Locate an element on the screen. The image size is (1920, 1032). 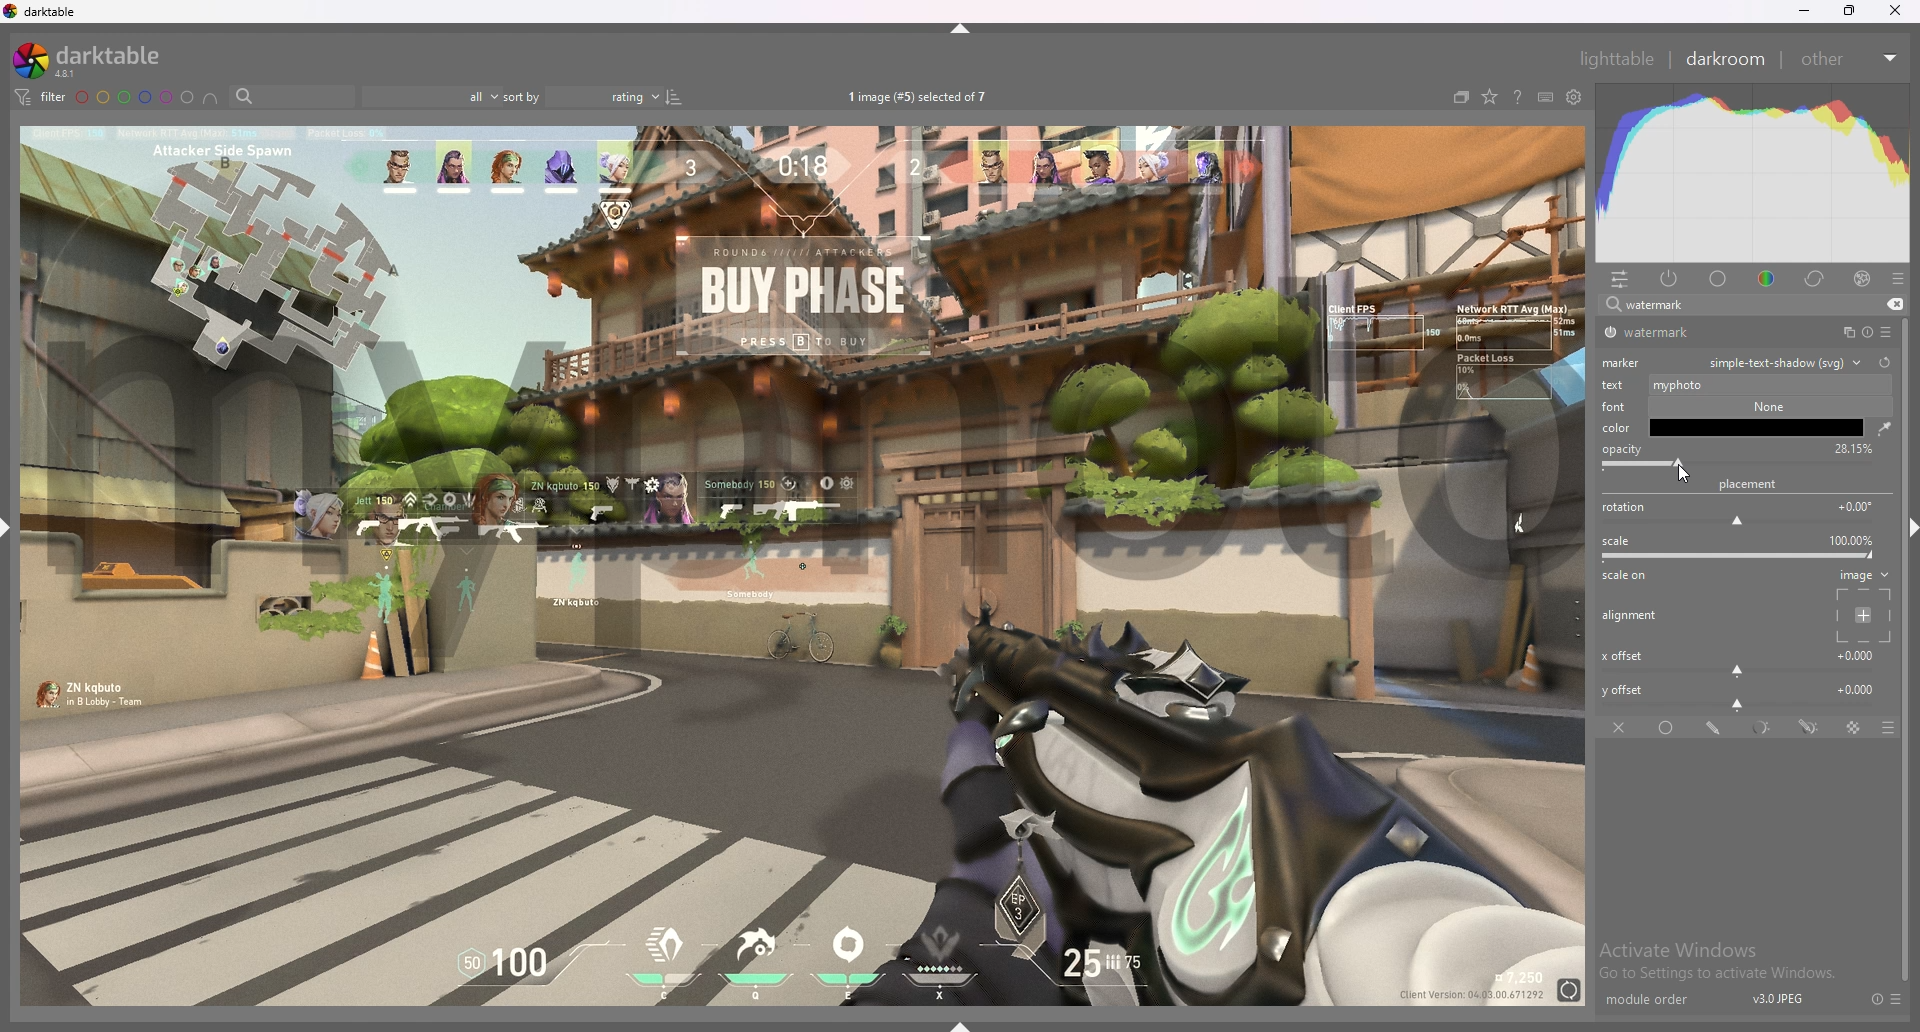
keyboard shortcut is located at coordinates (1545, 98).